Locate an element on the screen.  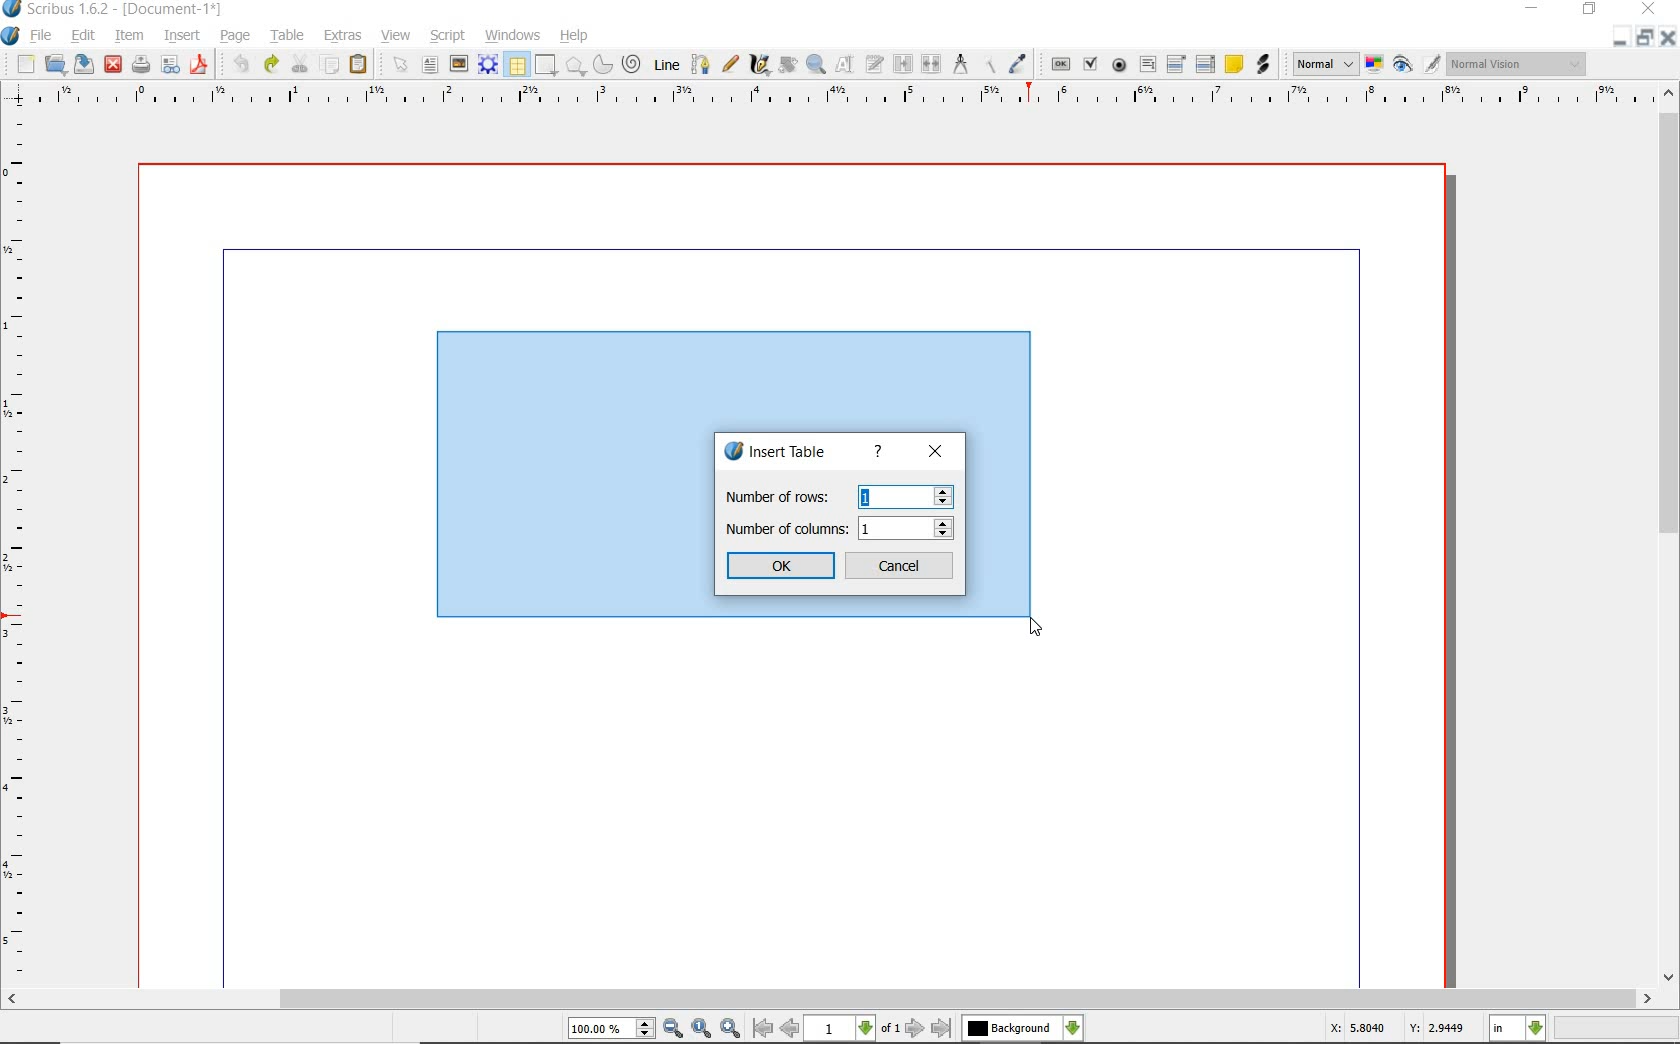
rotate item is located at coordinates (786, 66).